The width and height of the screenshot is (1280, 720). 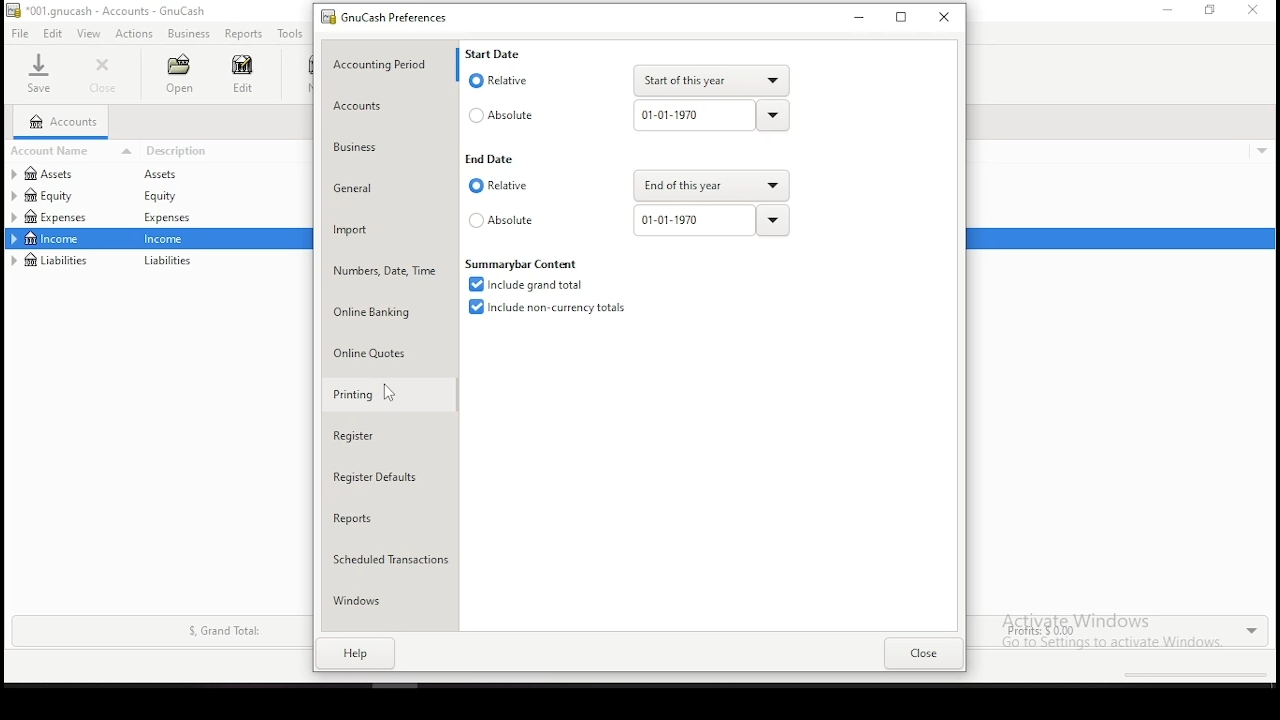 I want to click on expenses, so click(x=67, y=217).